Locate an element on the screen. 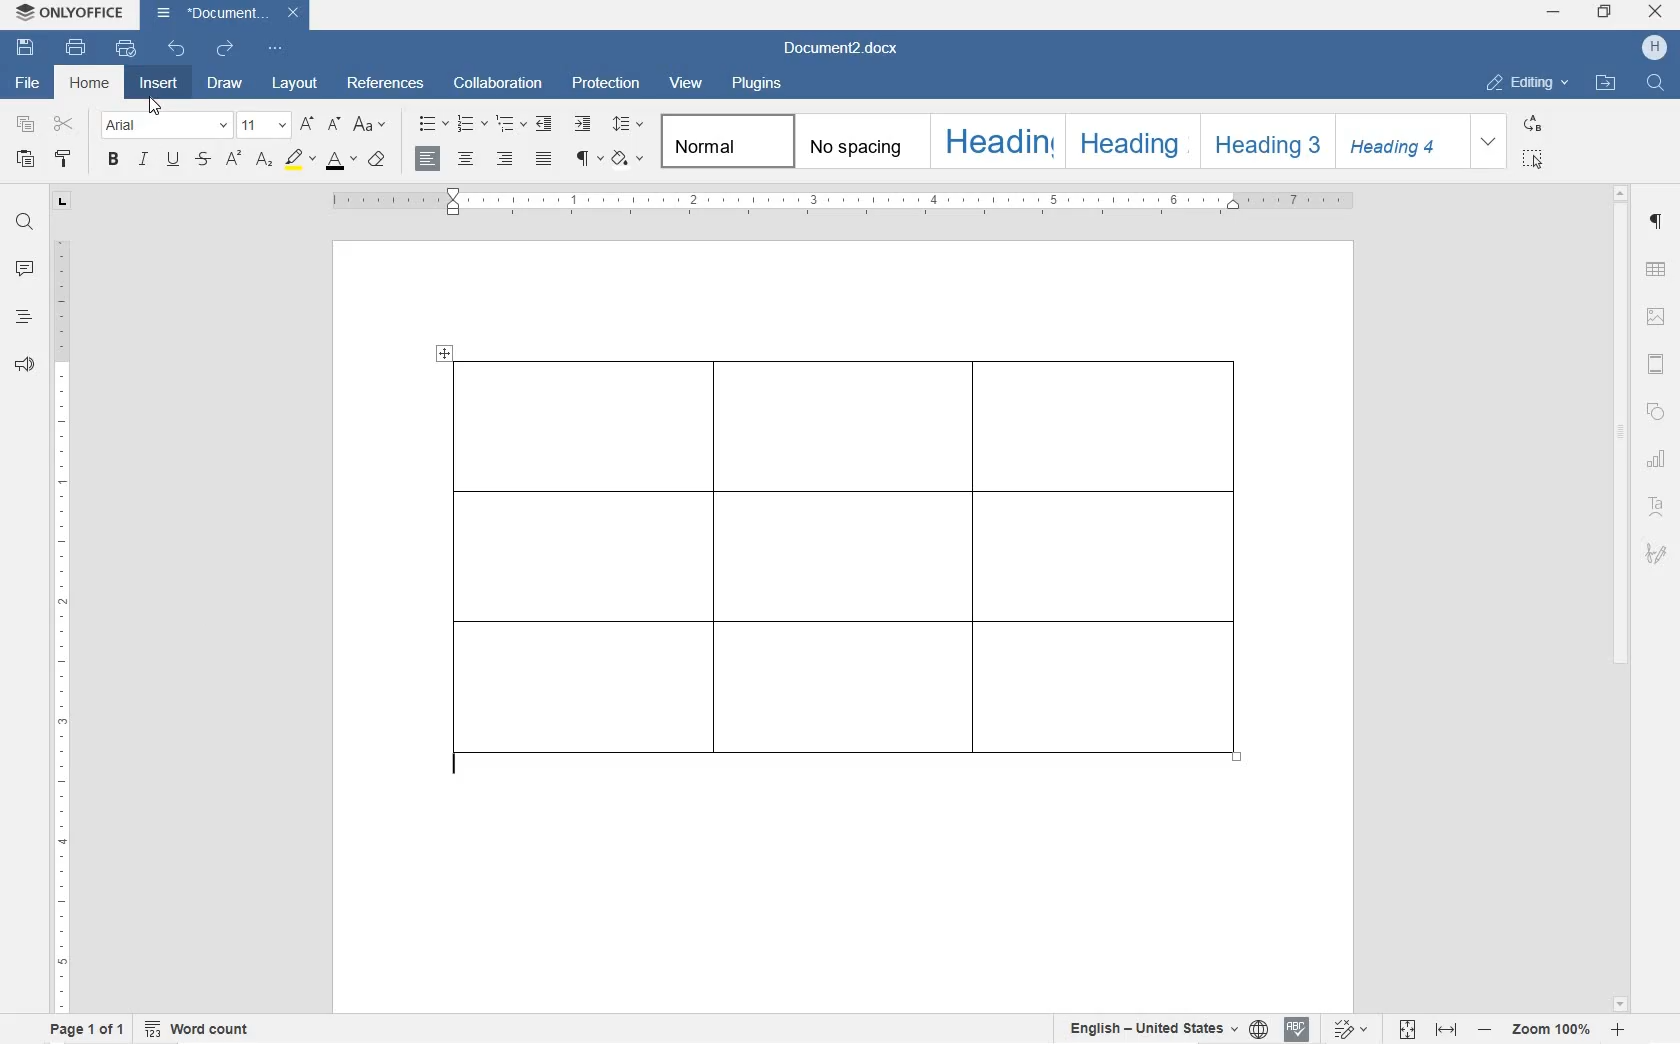  font color is located at coordinates (343, 162).